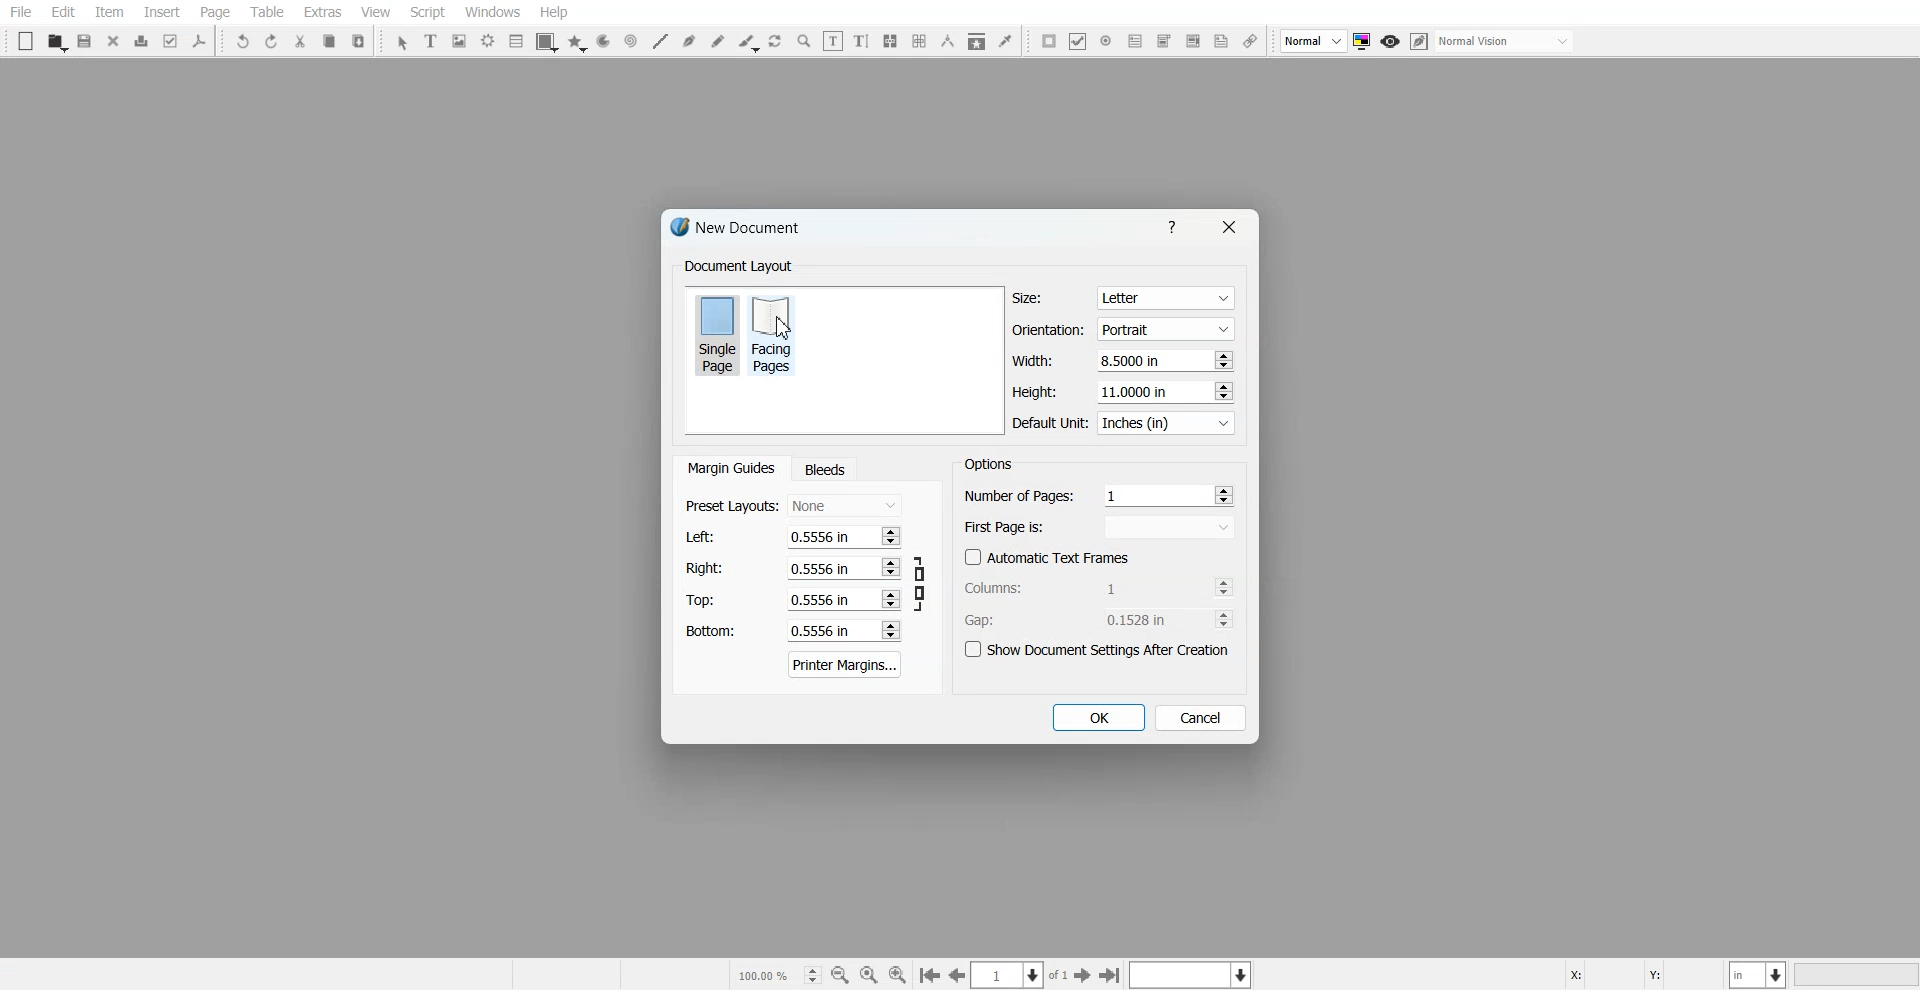 Image resolution: width=1920 pixels, height=990 pixels. What do you see at coordinates (200, 41) in the screenshot?
I see `Save as PDF` at bounding box center [200, 41].